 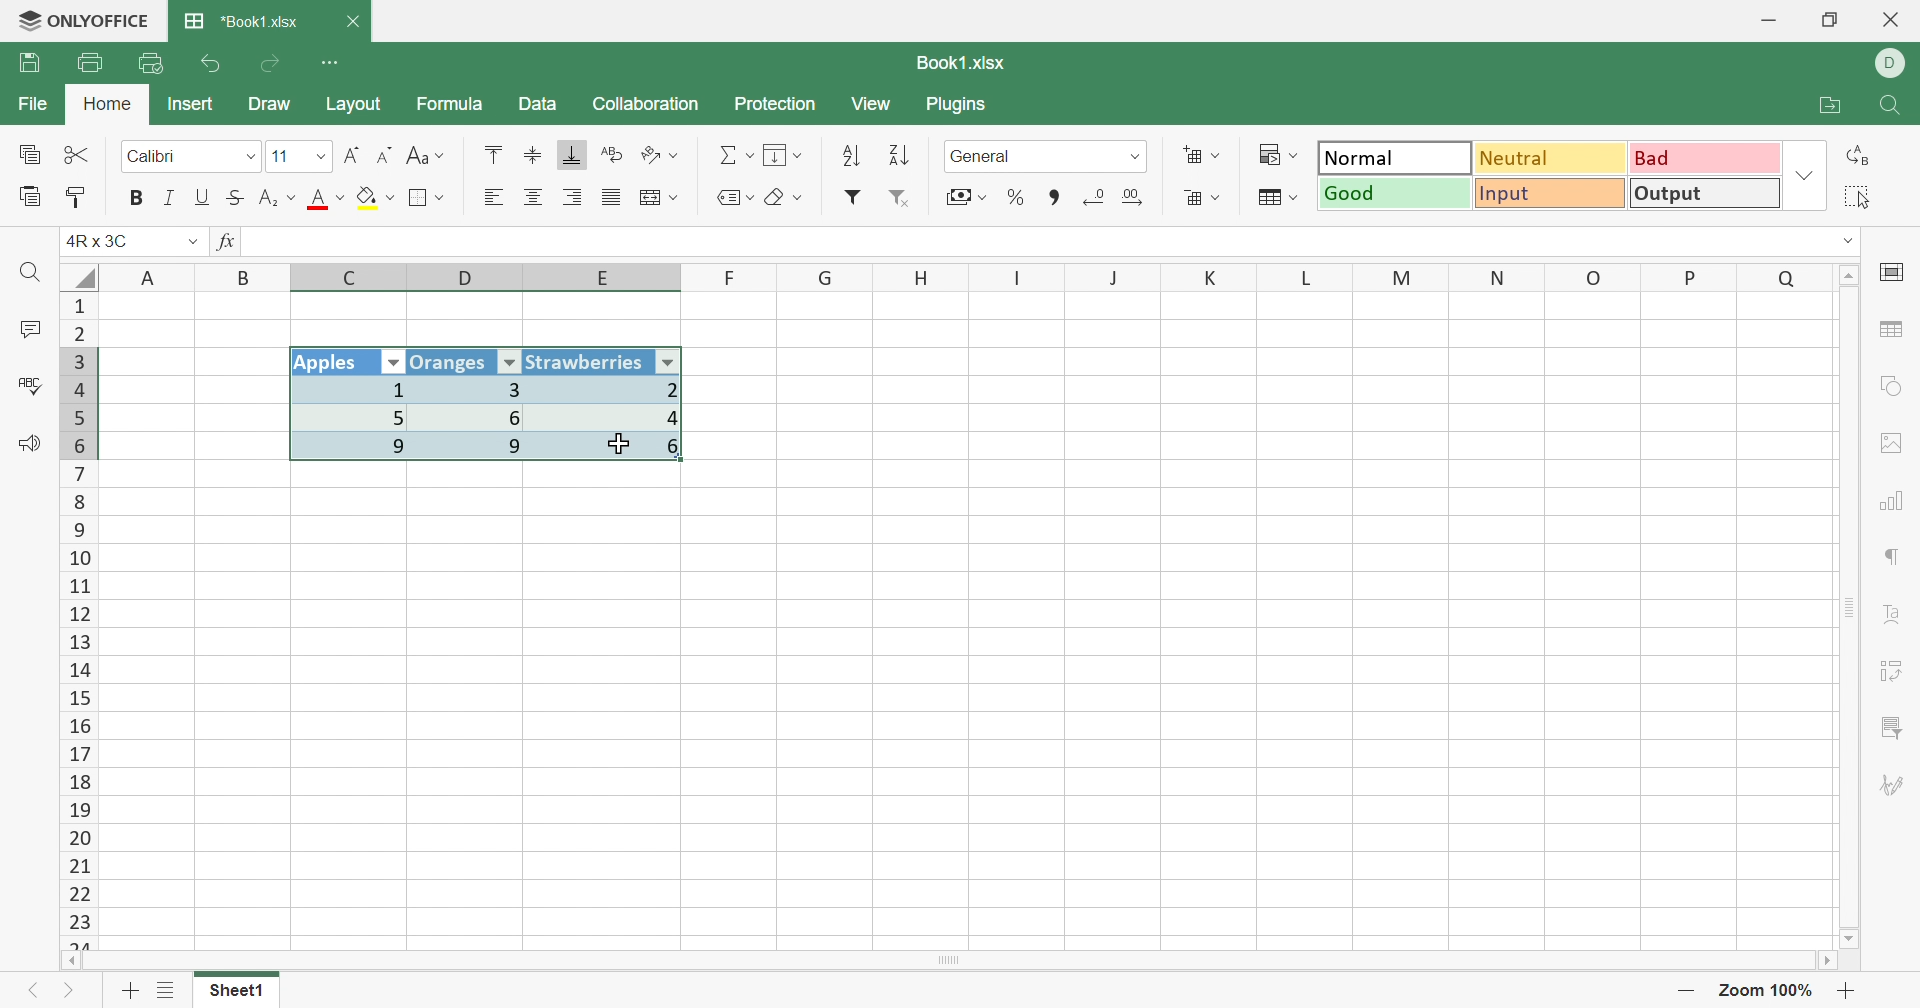 I want to click on shape settings, so click(x=1889, y=386).